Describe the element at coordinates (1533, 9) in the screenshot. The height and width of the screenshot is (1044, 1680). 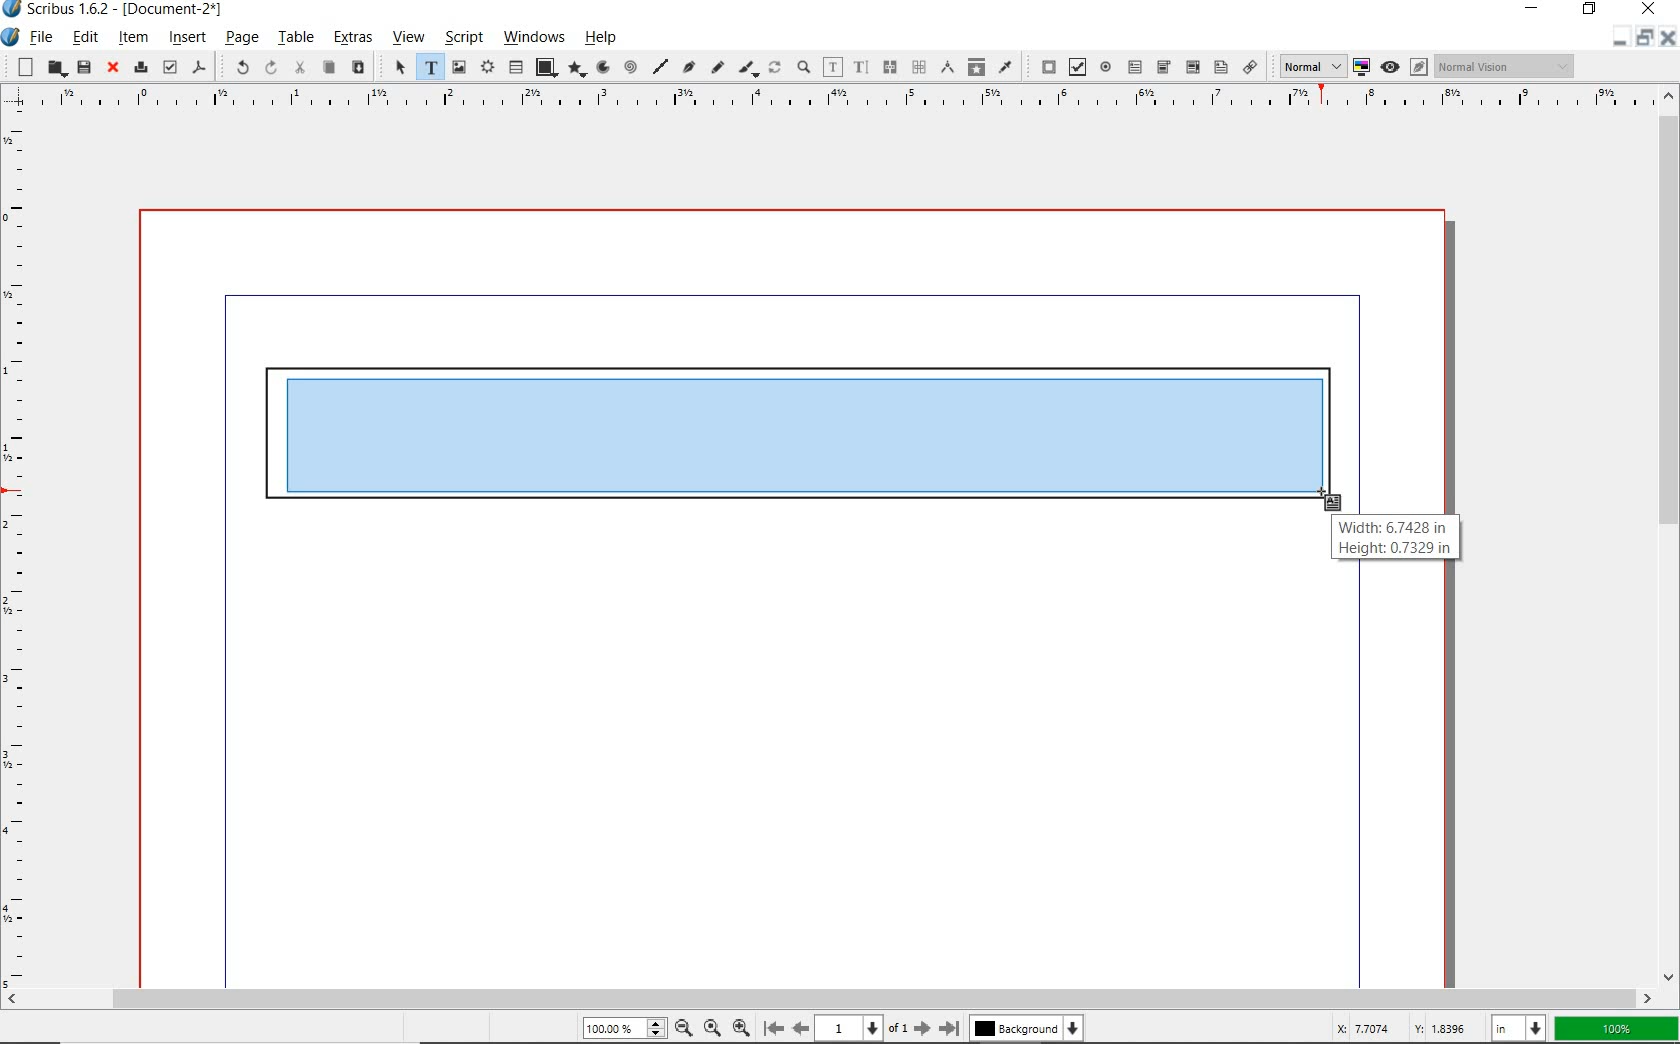
I see `minimize` at that location.